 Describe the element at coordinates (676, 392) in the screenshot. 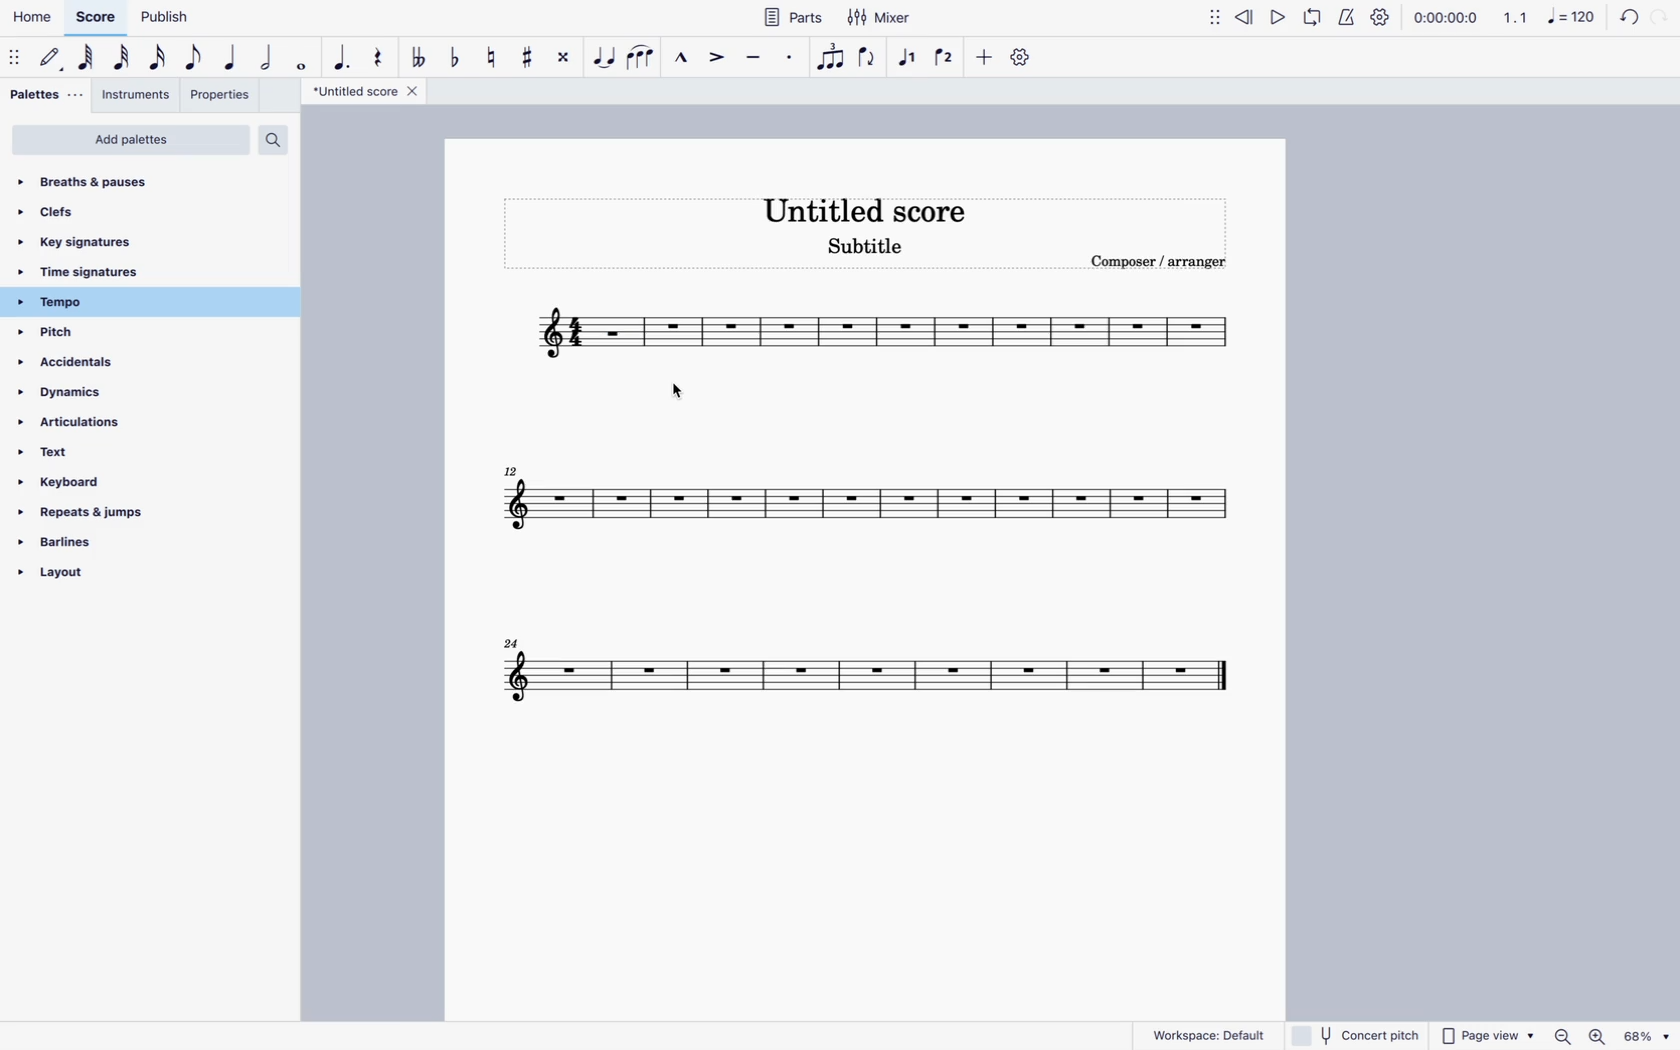

I see `cursor` at that location.